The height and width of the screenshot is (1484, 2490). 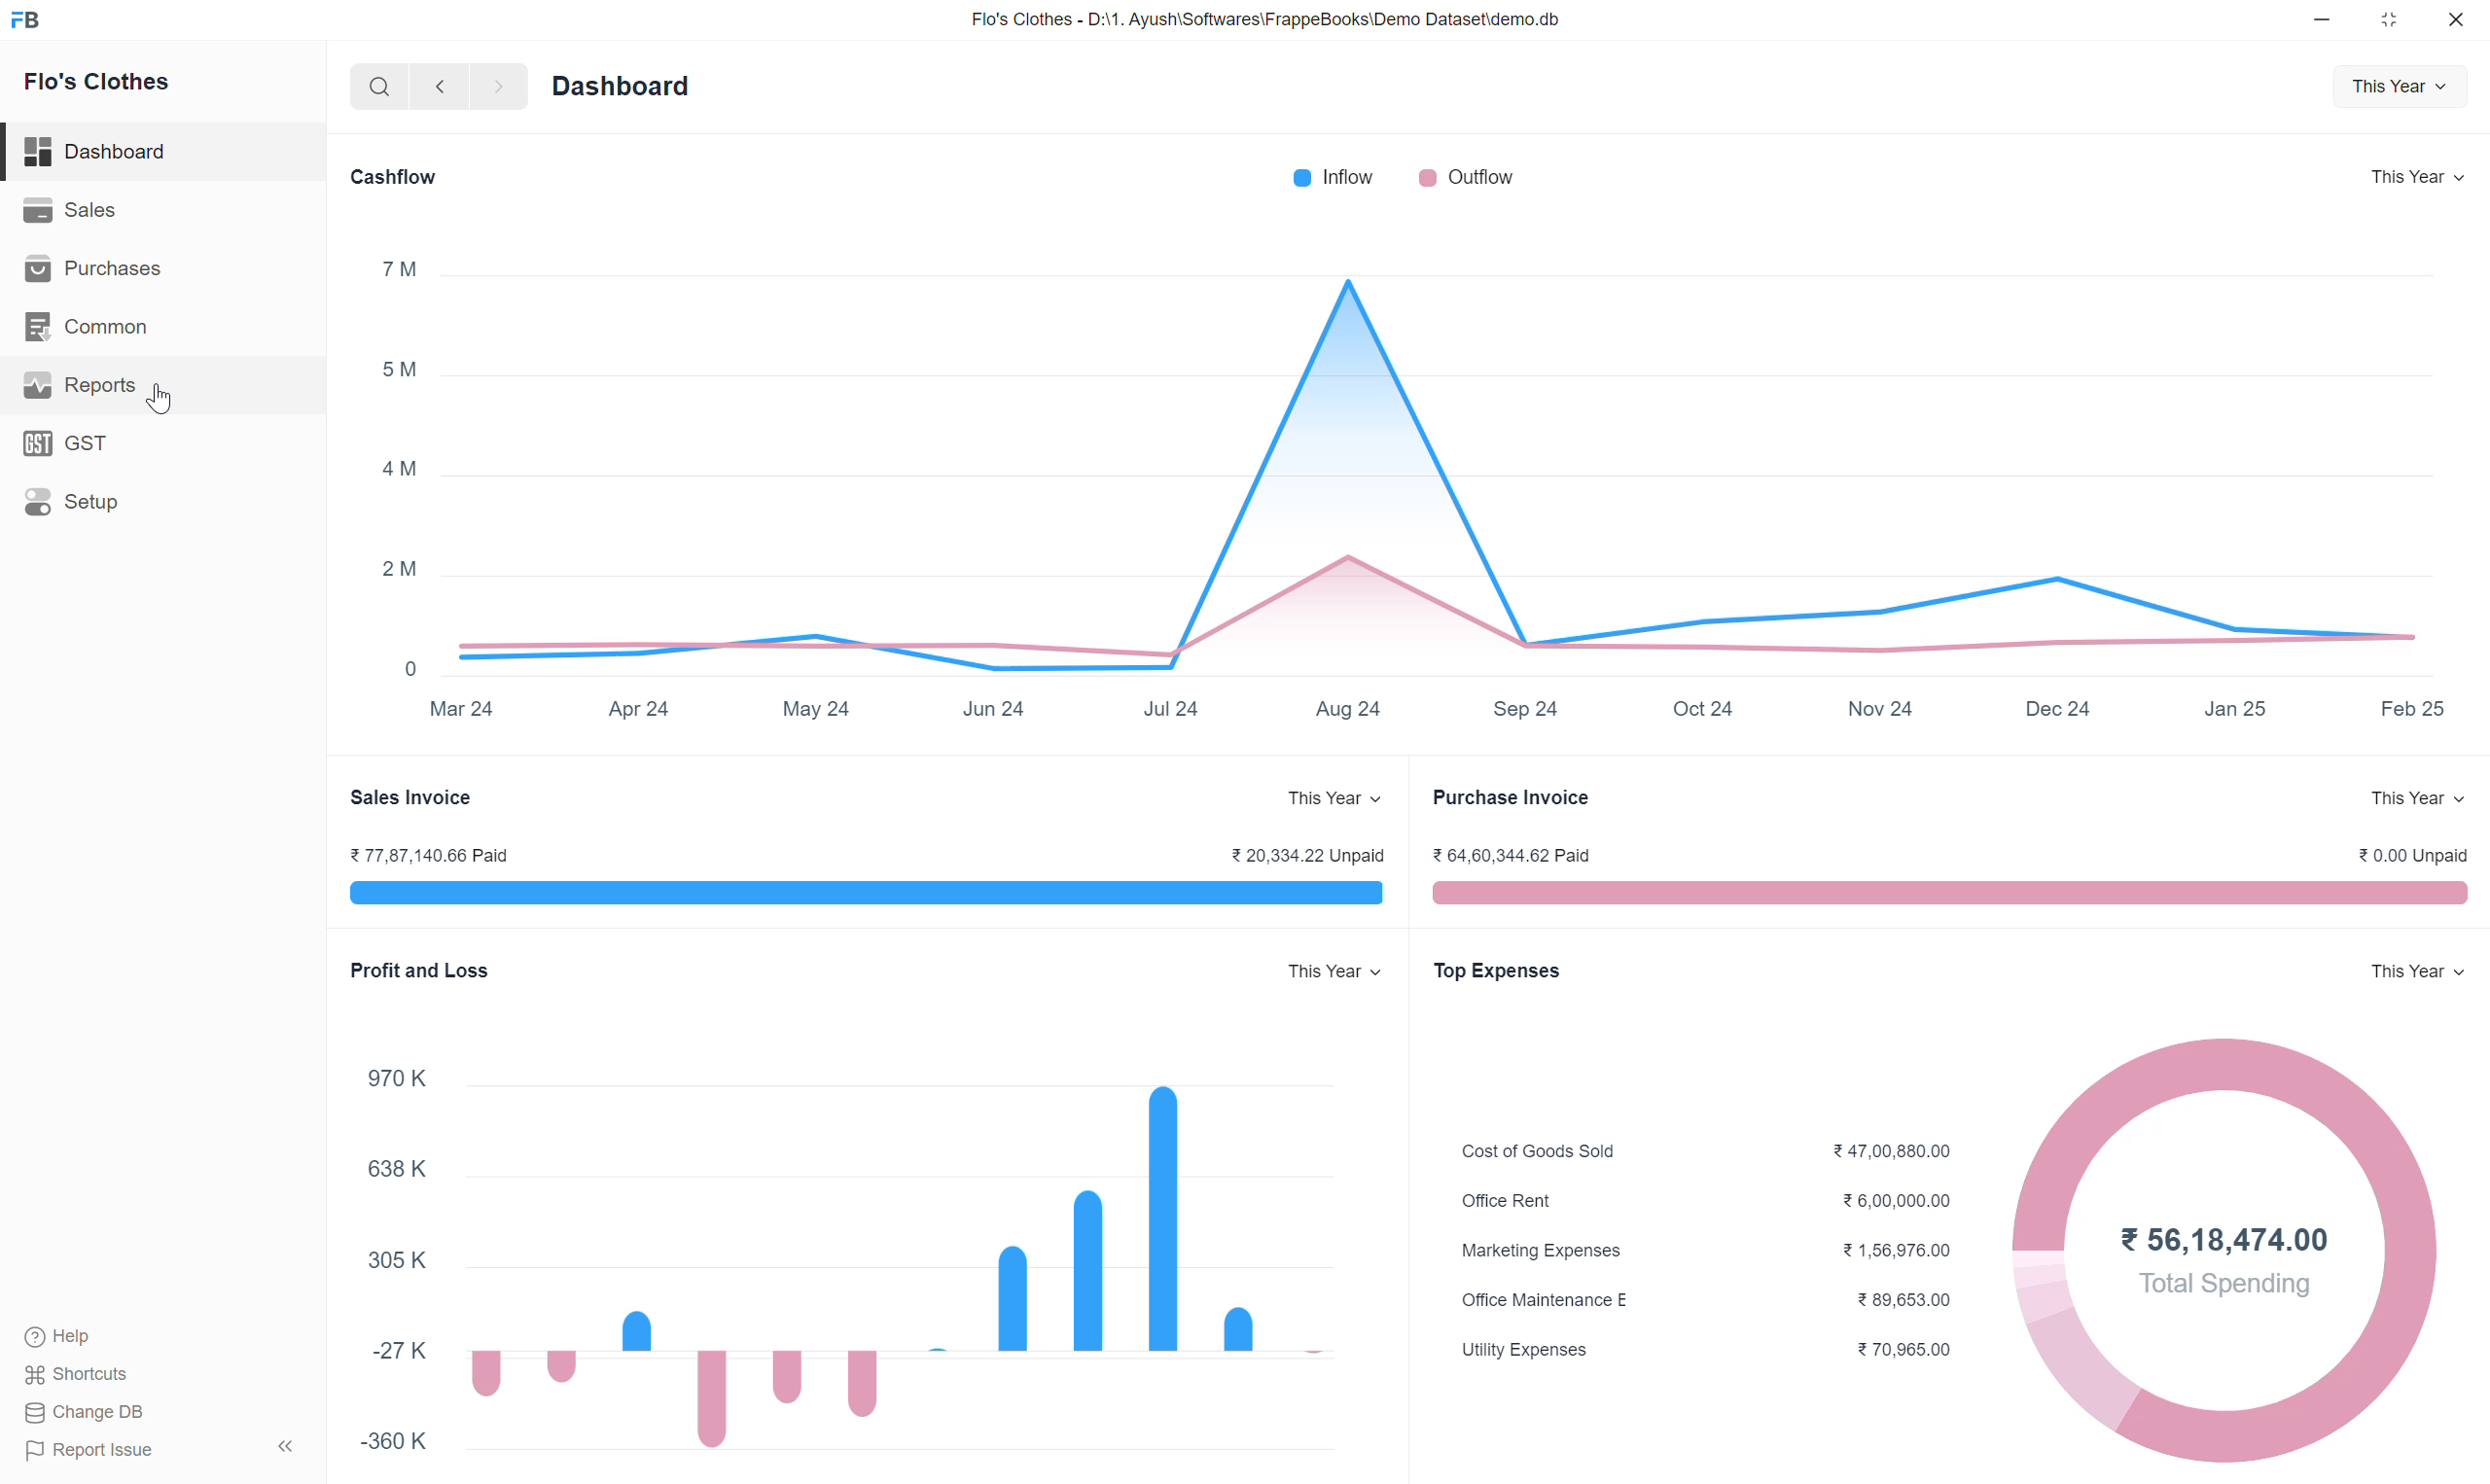 What do you see at coordinates (94, 81) in the screenshot?
I see `flo's clothes` at bounding box center [94, 81].